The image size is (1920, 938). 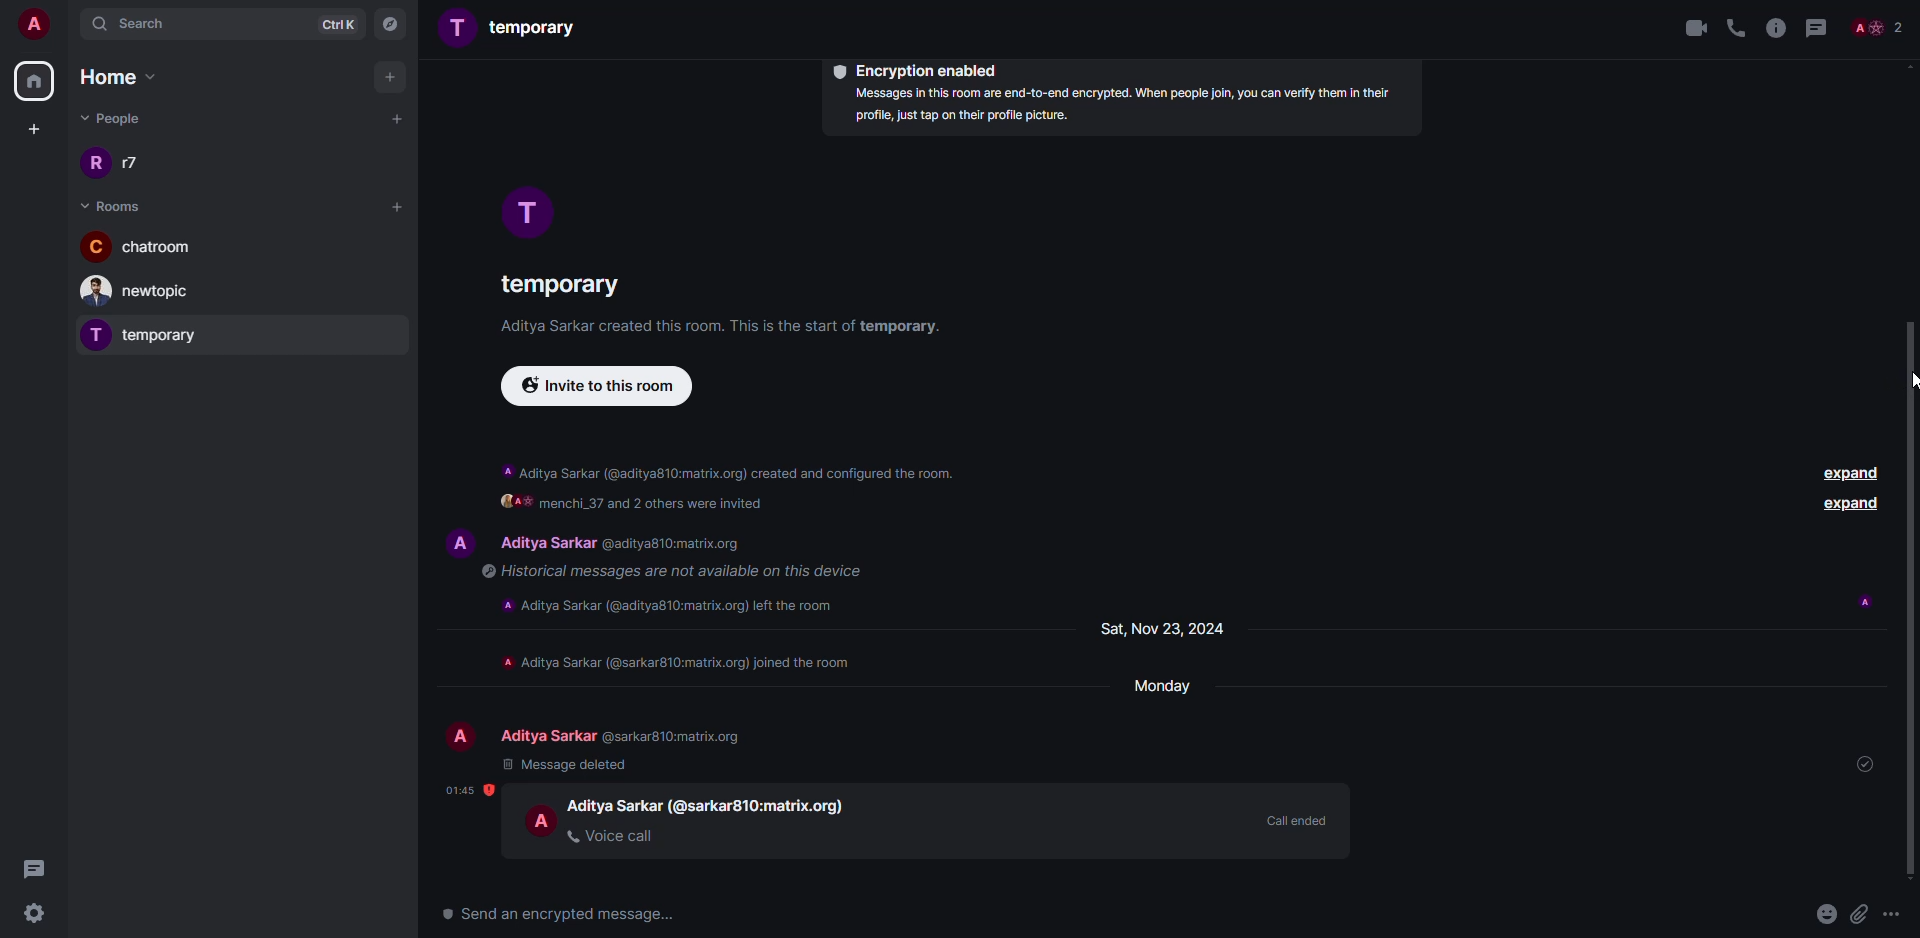 What do you see at coordinates (1882, 28) in the screenshot?
I see `people` at bounding box center [1882, 28].